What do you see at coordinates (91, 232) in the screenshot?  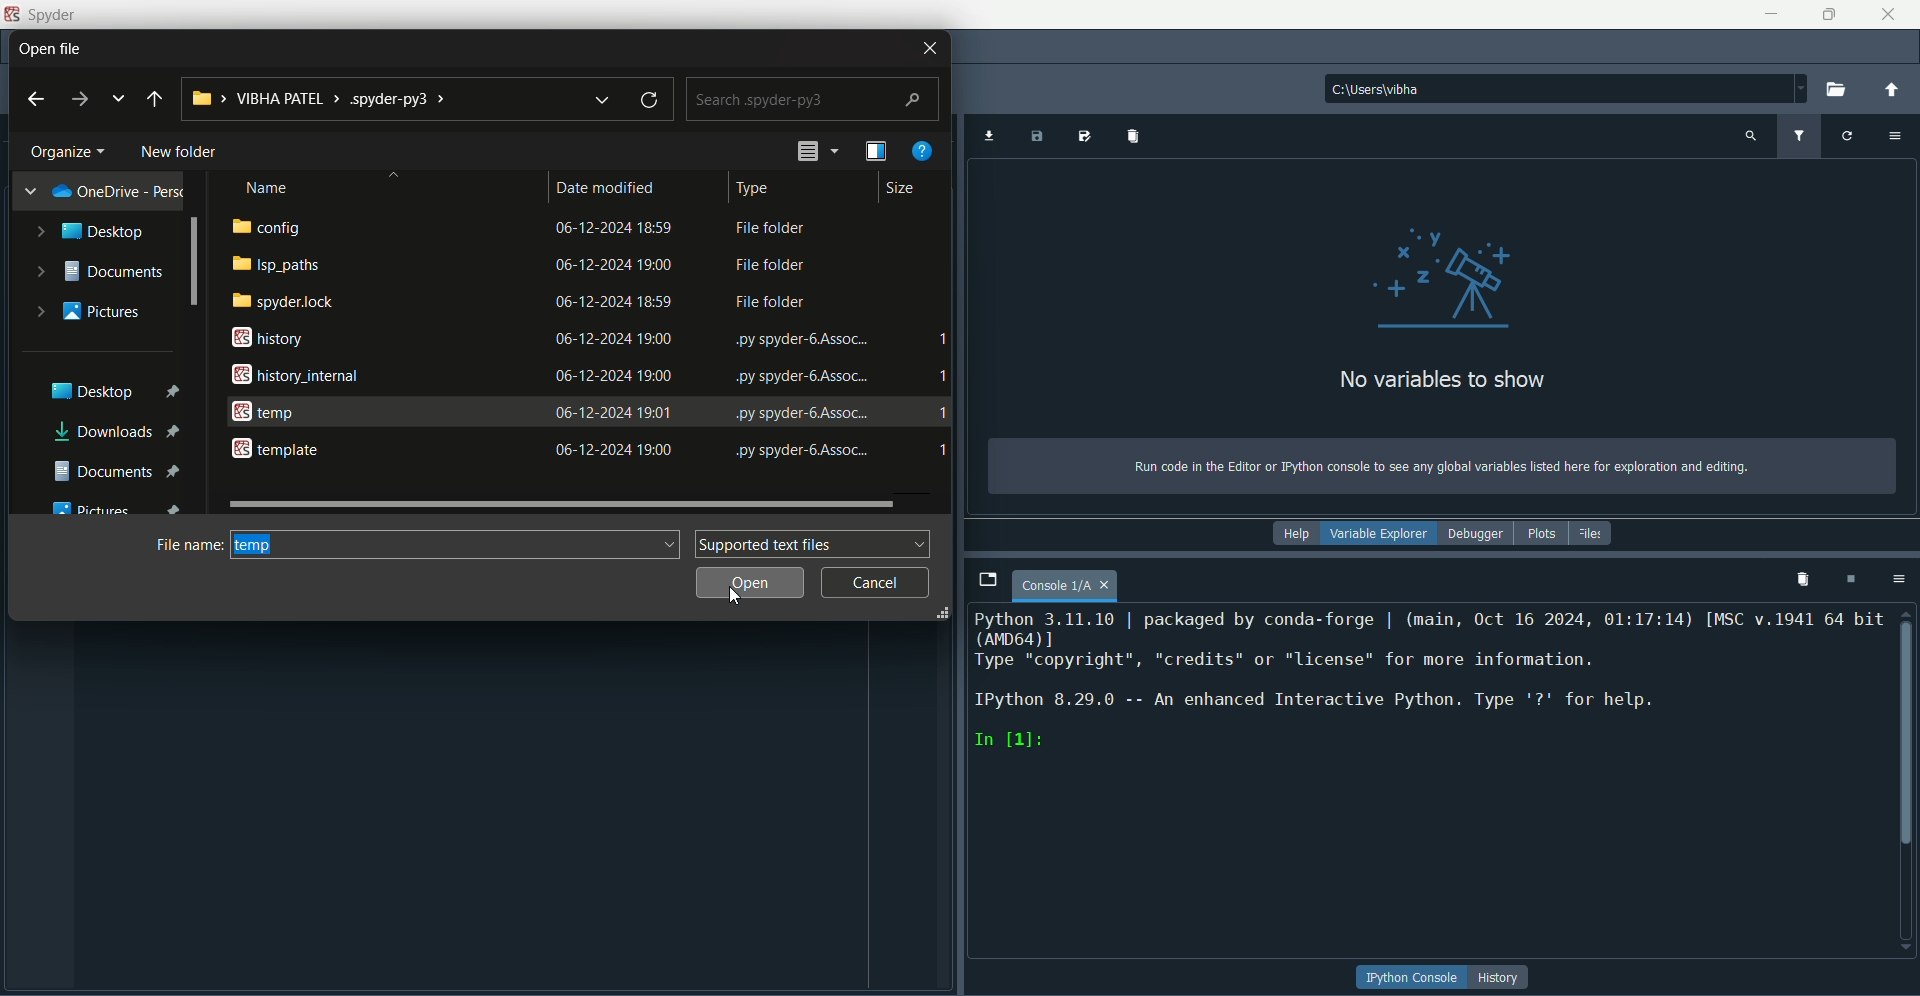 I see `desktop` at bounding box center [91, 232].